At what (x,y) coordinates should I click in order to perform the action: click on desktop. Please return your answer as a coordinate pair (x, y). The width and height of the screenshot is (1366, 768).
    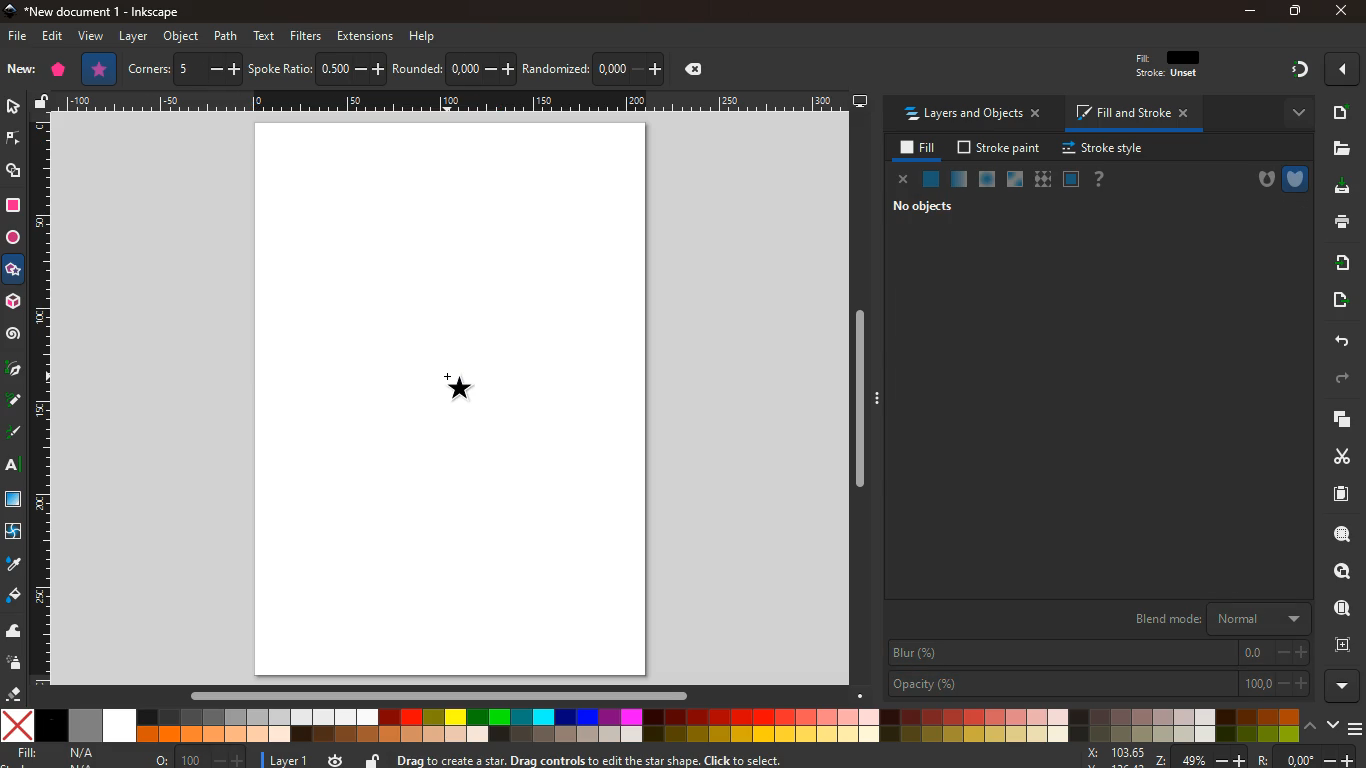
    Looking at the image, I should click on (859, 99).